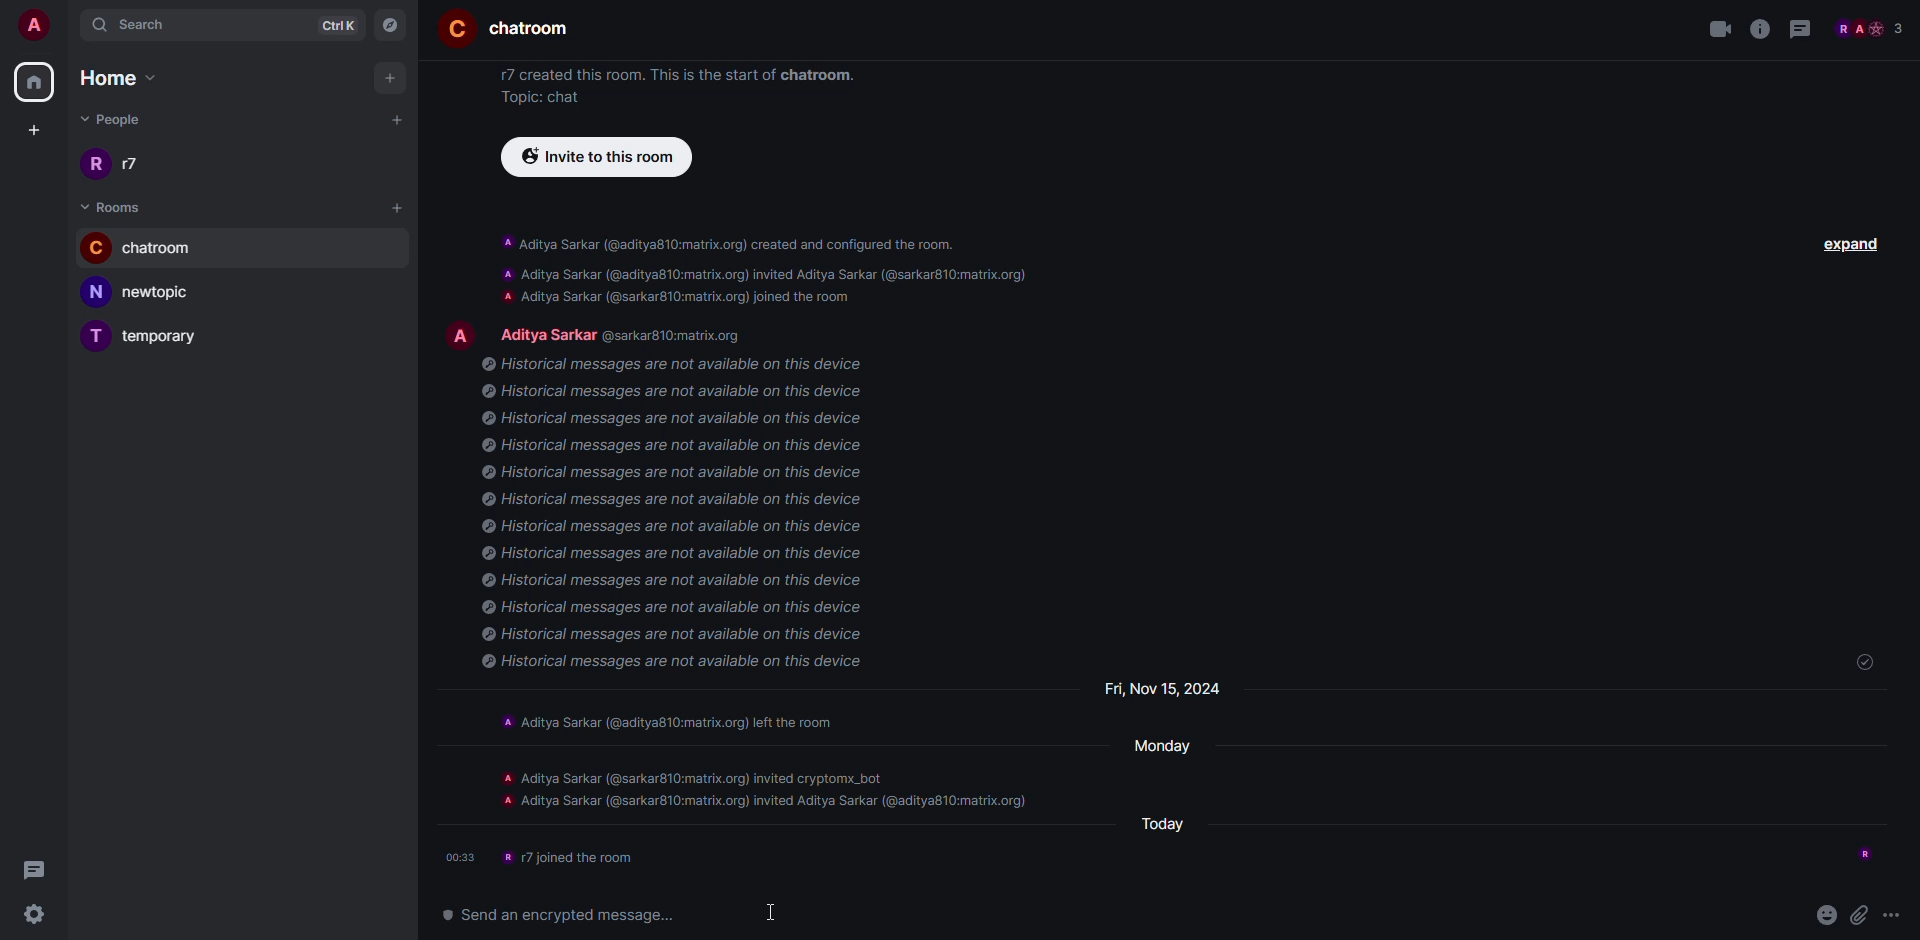  Describe the element at coordinates (594, 157) in the screenshot. I see `invite` at that location.